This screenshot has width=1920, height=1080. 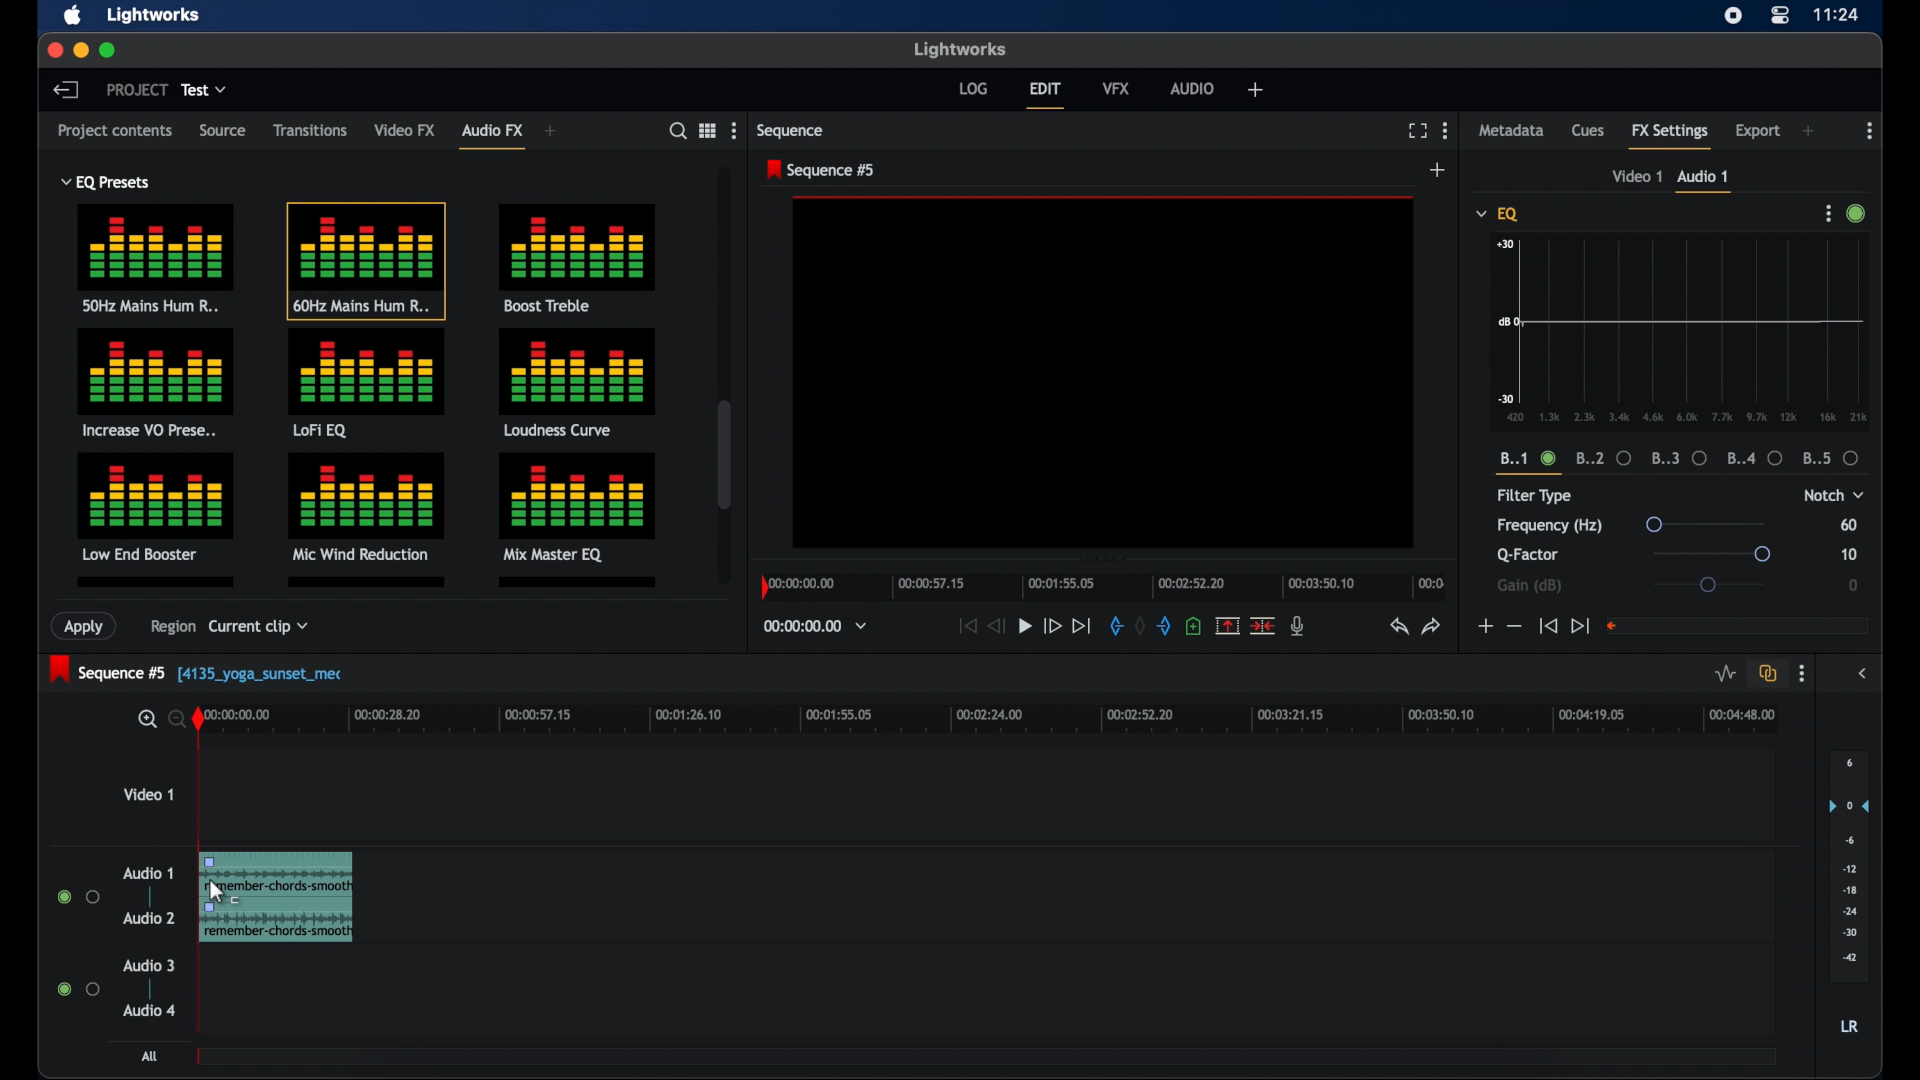 I want to click on radio buttons, so click(x=78, y=896).